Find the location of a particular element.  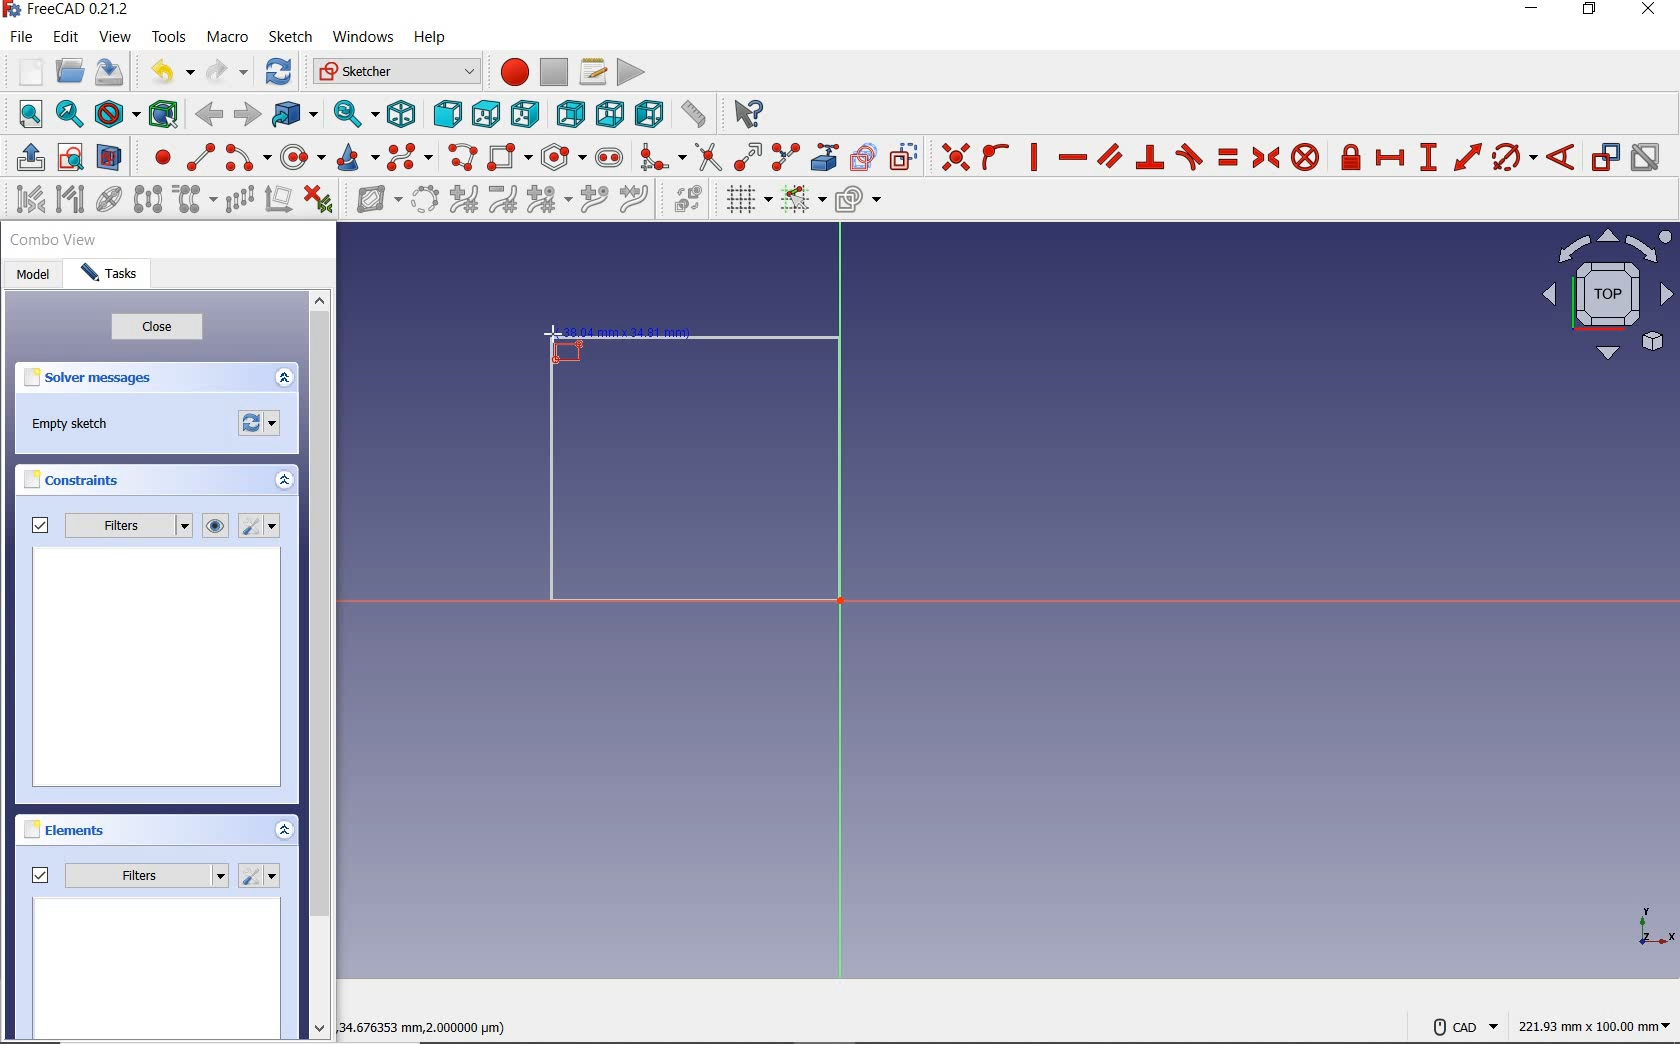

file is located at coordinates (24, 38).